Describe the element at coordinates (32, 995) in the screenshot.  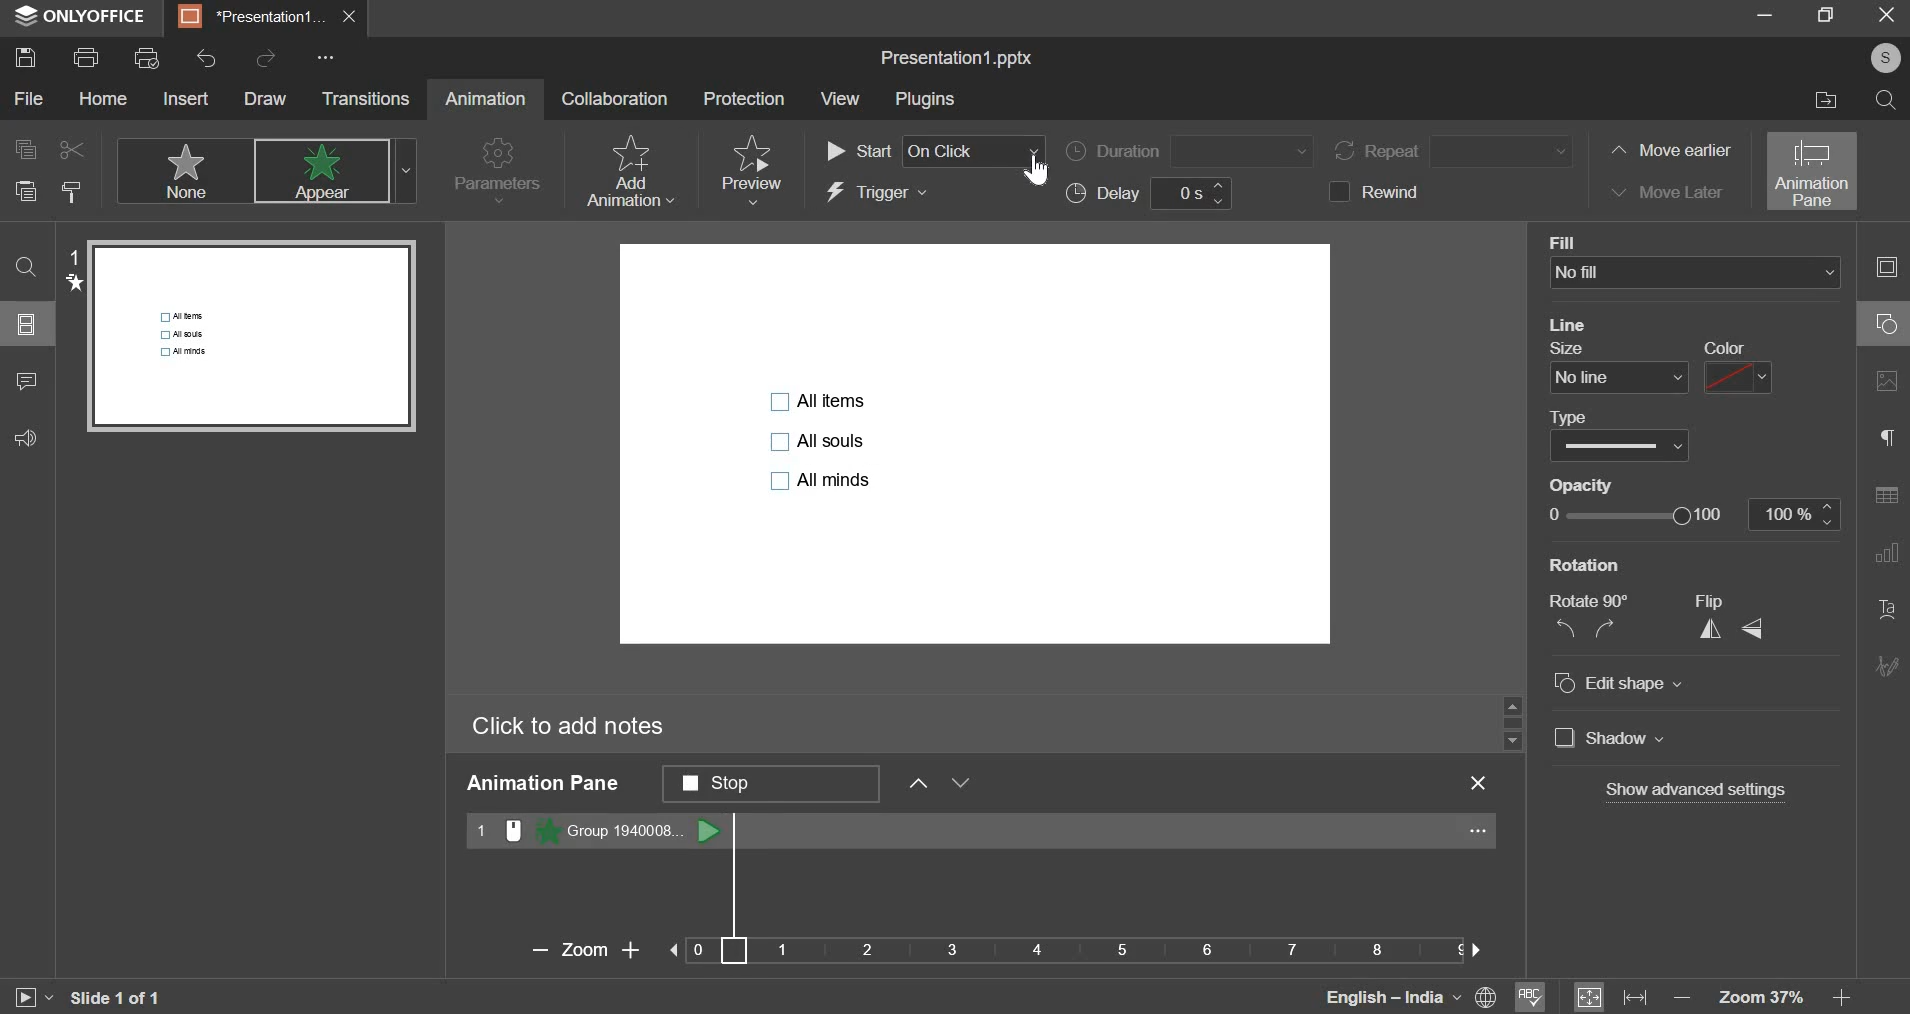
I see `slideshow` at that location.